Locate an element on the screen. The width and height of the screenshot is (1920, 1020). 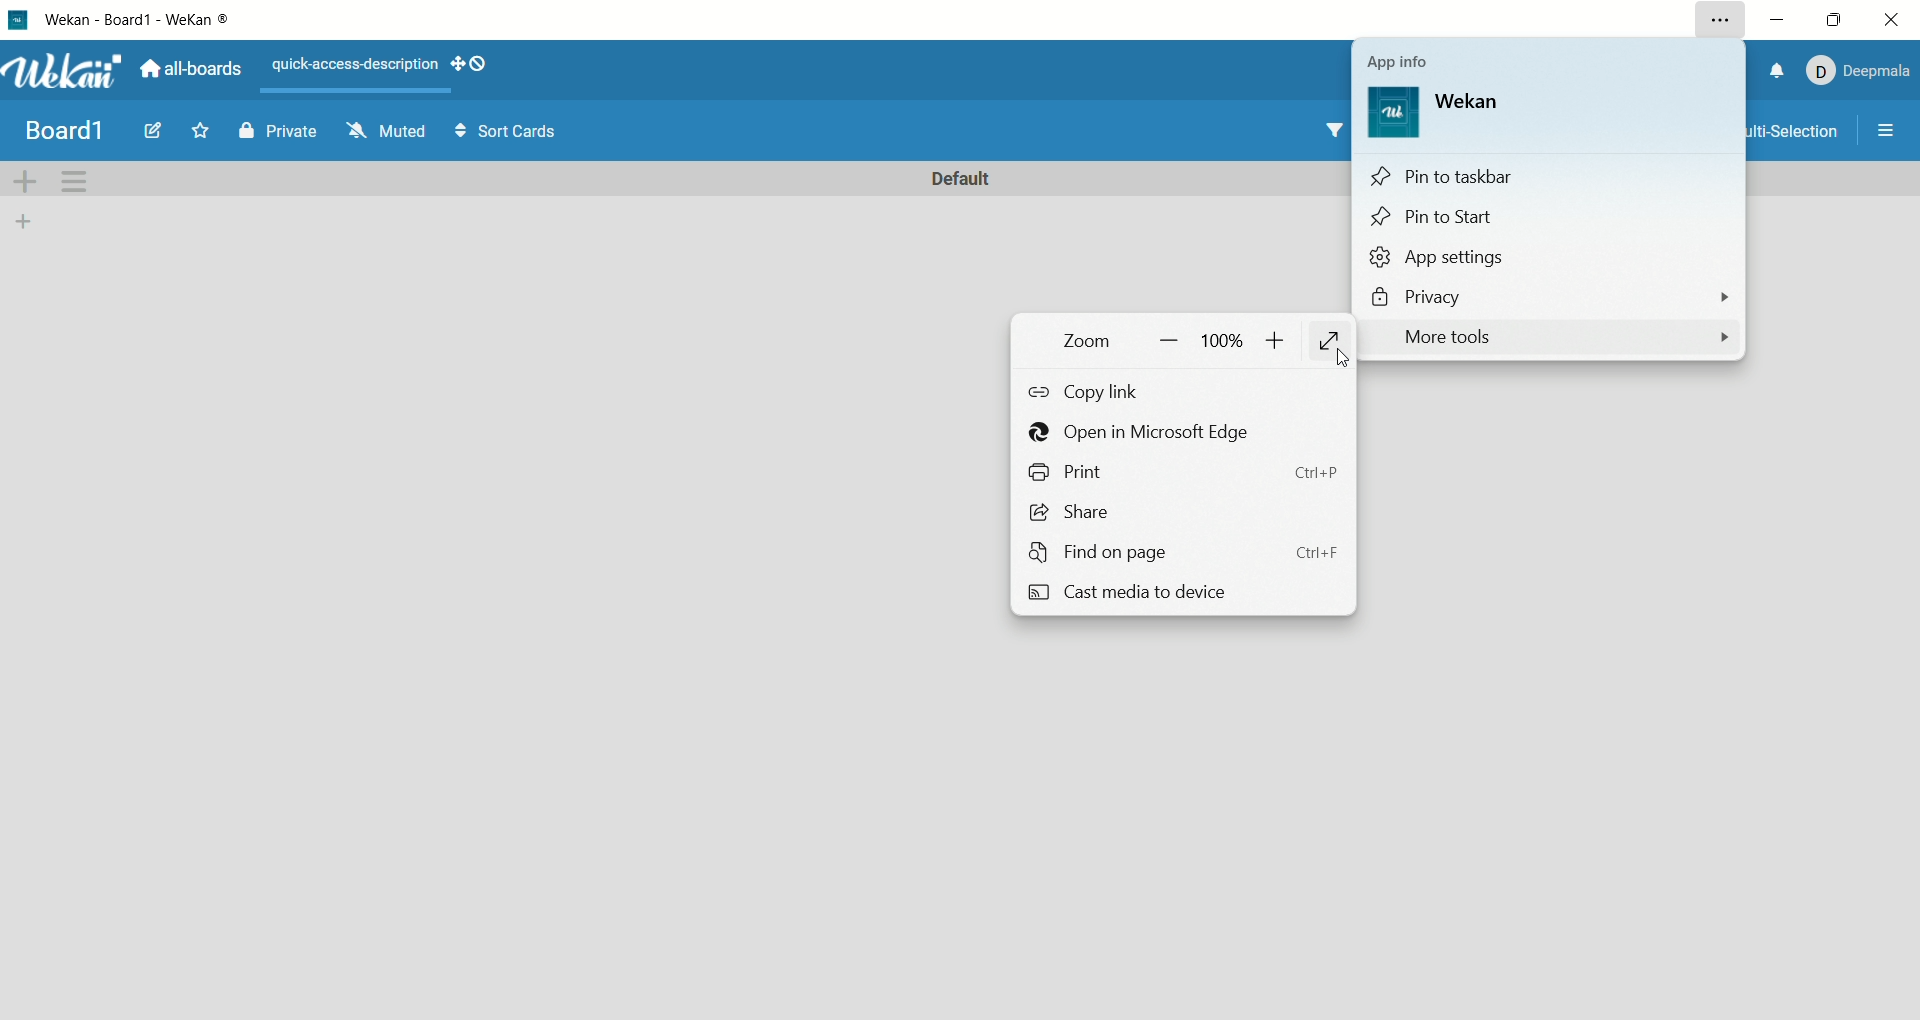
default is located at coordinates (964, 179).